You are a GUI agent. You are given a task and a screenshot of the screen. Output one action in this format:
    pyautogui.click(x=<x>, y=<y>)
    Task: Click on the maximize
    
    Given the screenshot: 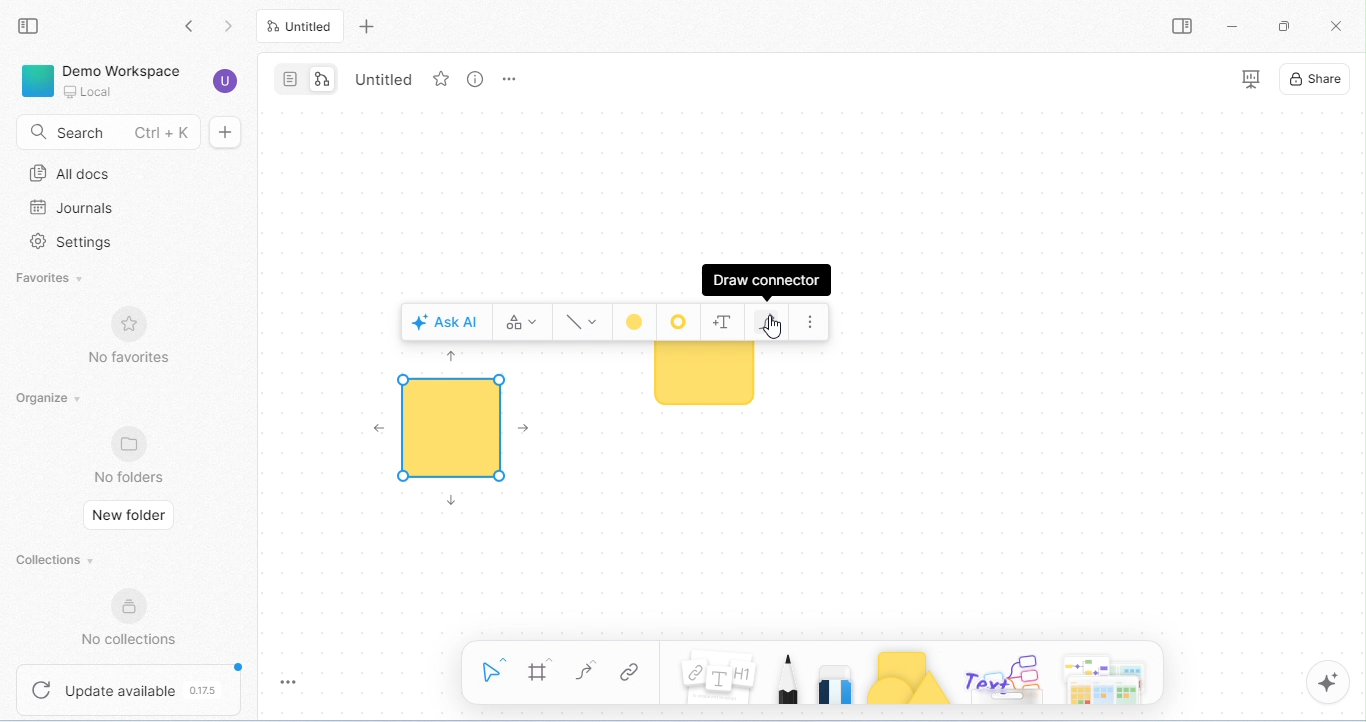 What is the action you would take?
    pyautogui.click(x=1284, y=26)
    